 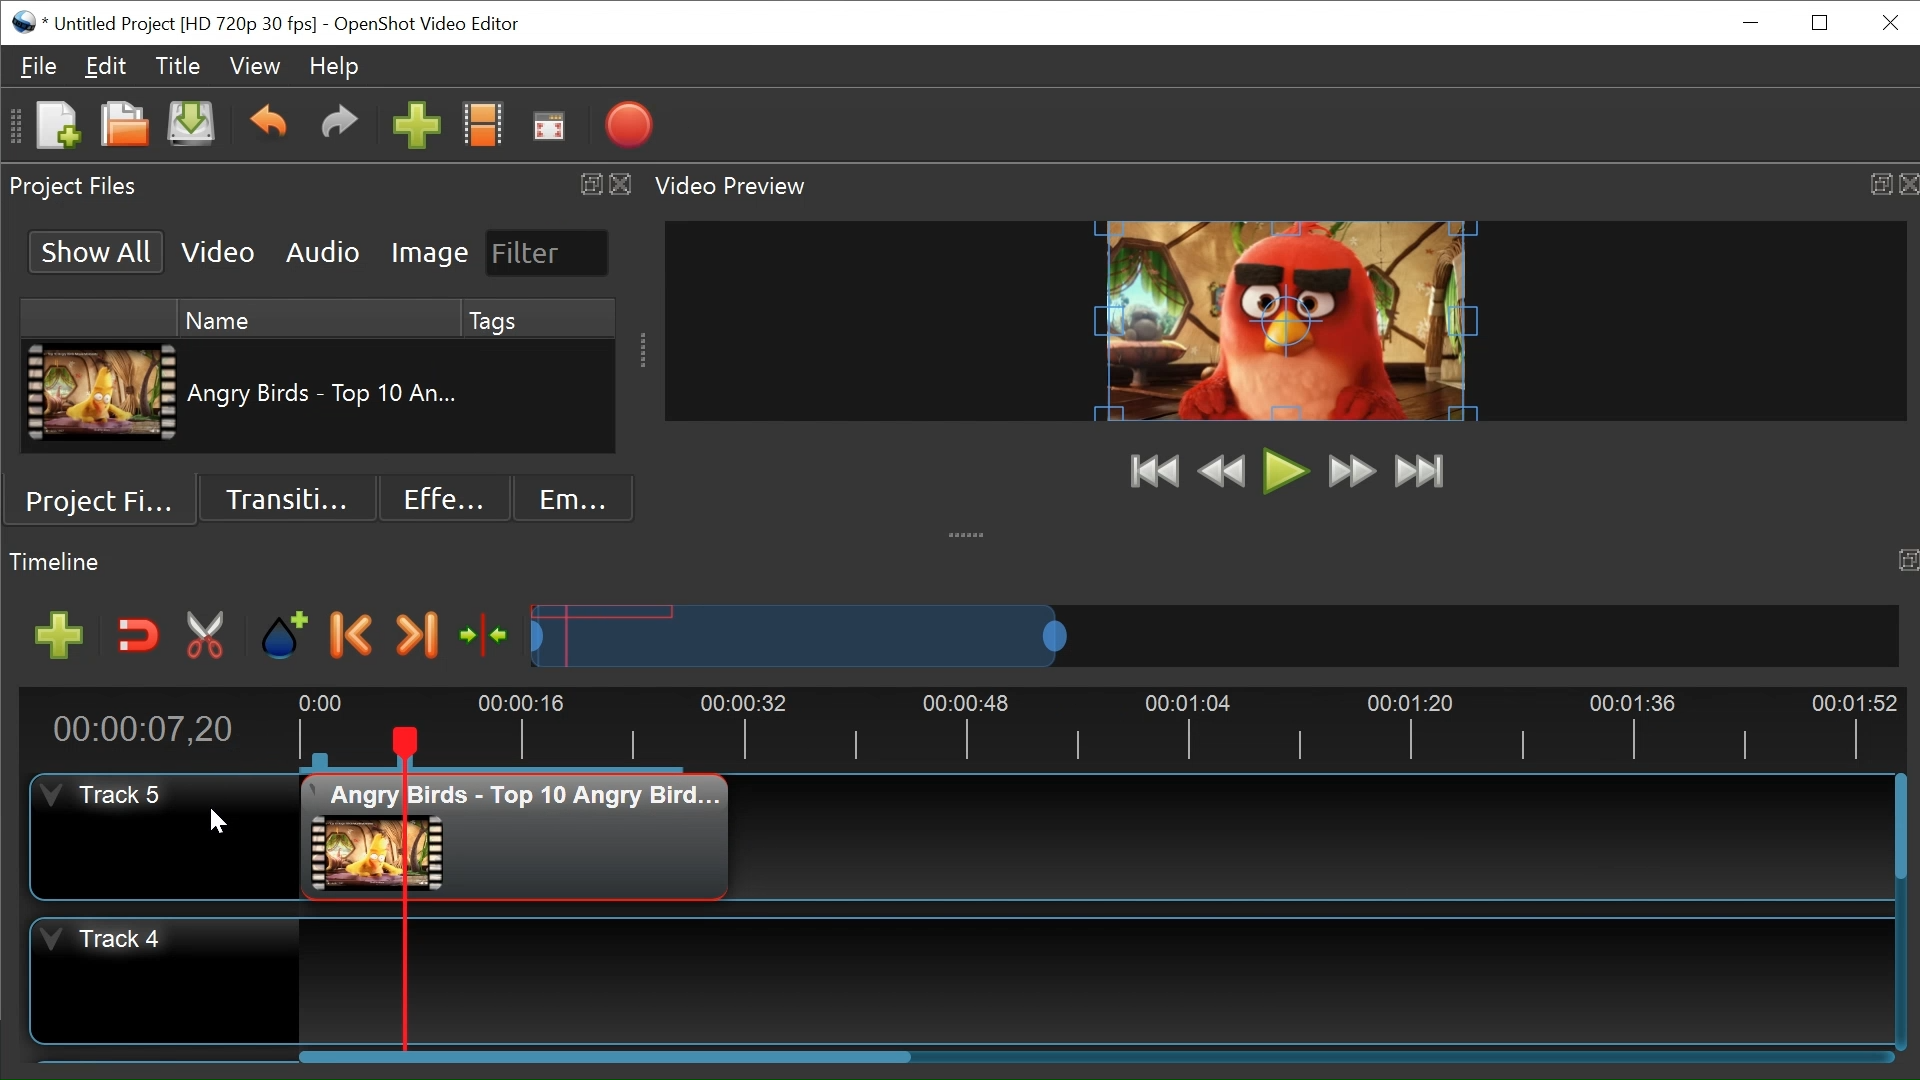 What do you see at coordinates (325, 251) in the screenshot?
I see `Audio` at bounding box center [325, 251].